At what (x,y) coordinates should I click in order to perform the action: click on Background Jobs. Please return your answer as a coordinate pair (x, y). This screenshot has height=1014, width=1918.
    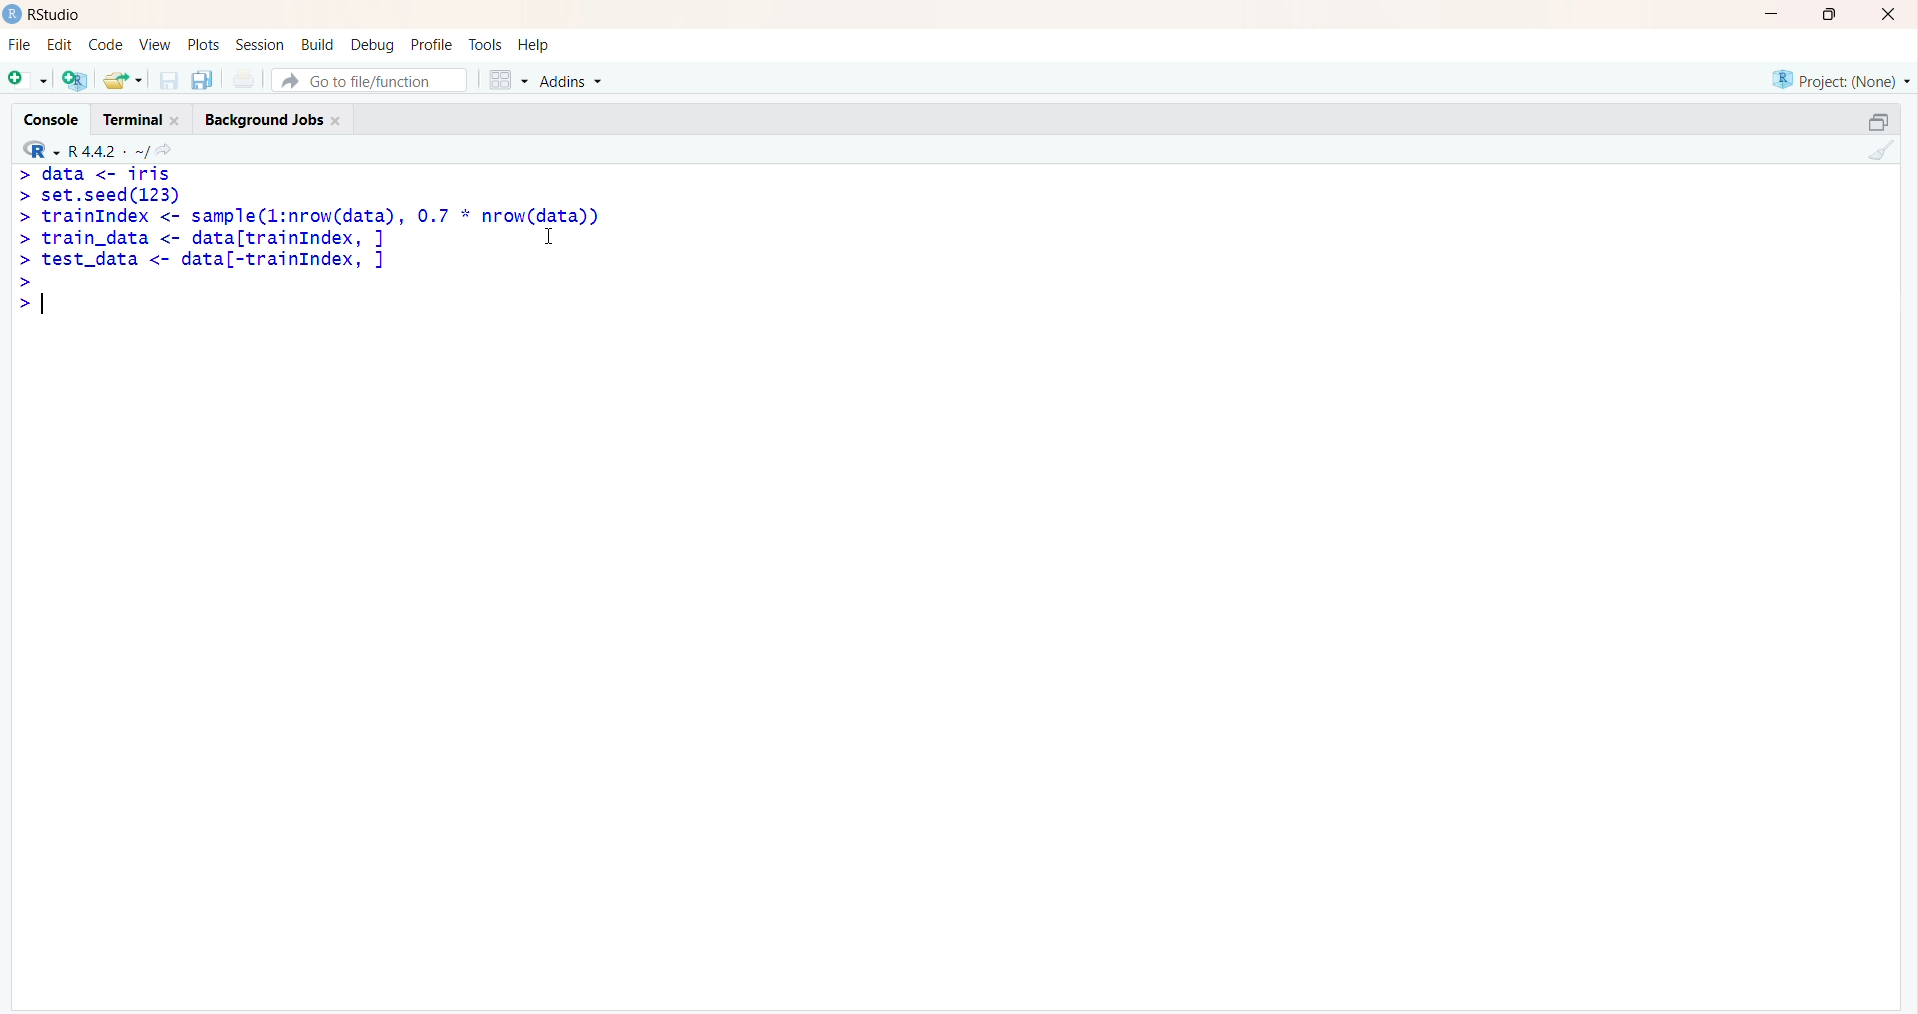
    Looking at the image, I should click on (273, 118).